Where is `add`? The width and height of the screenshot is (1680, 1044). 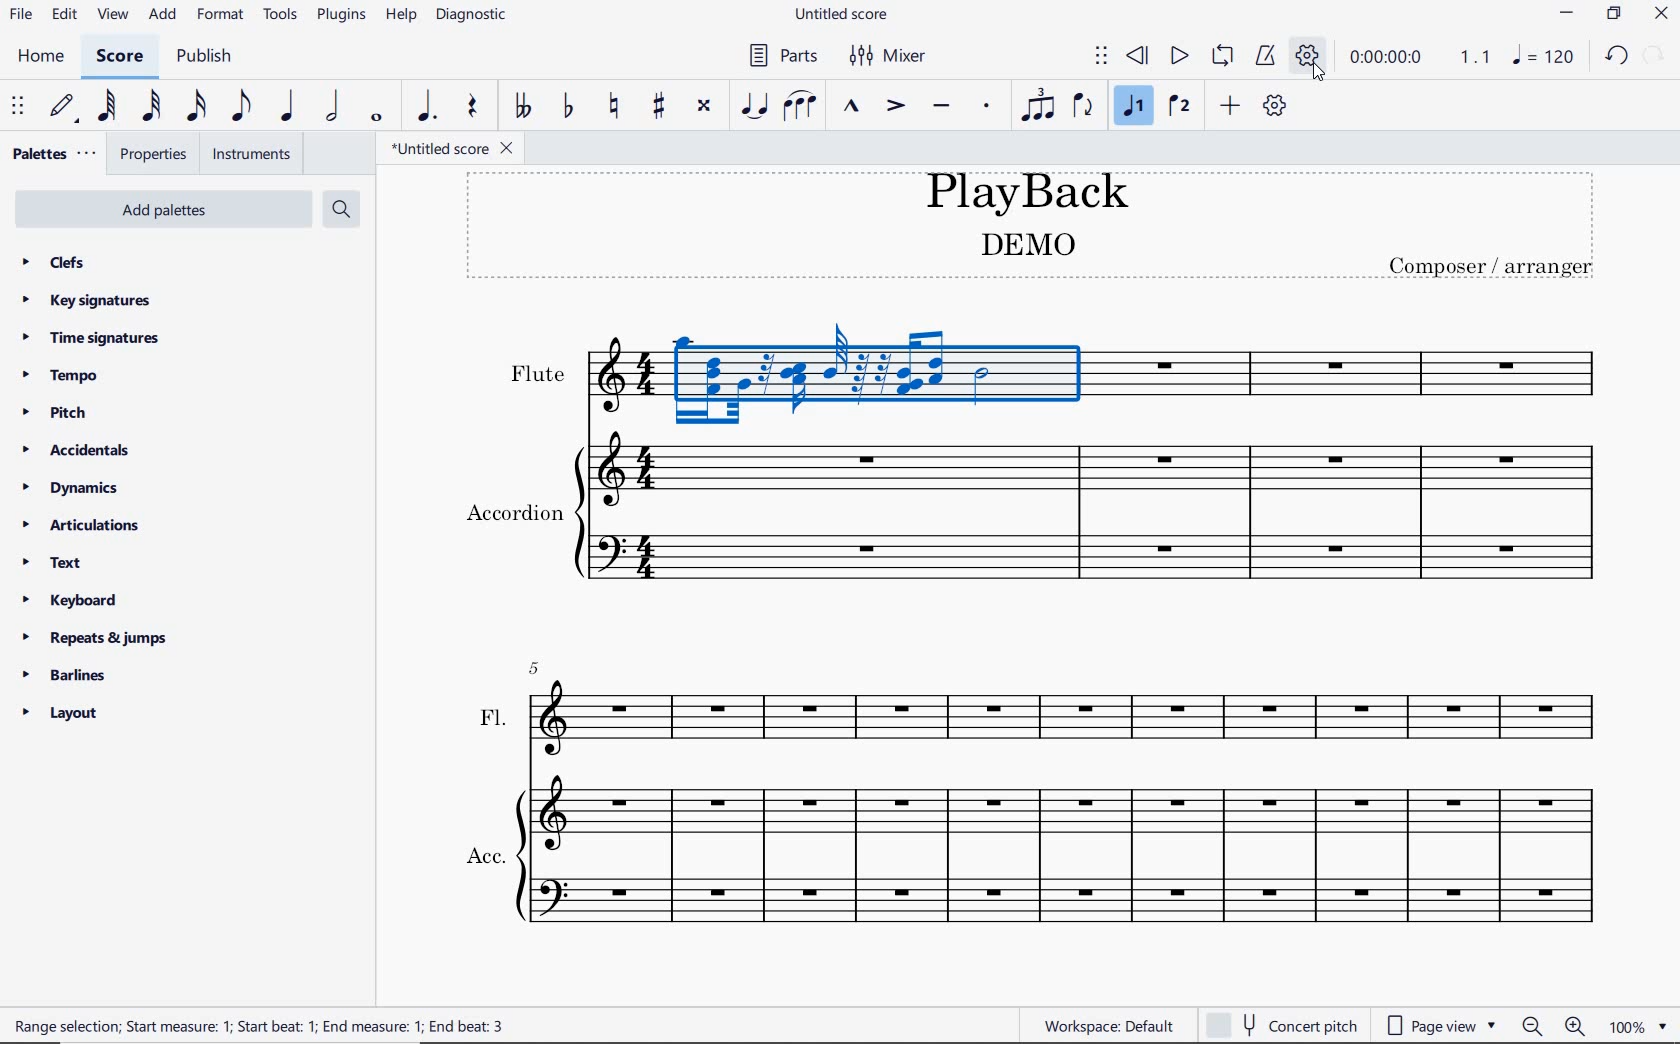 add is located at coordinates (1230, 105).